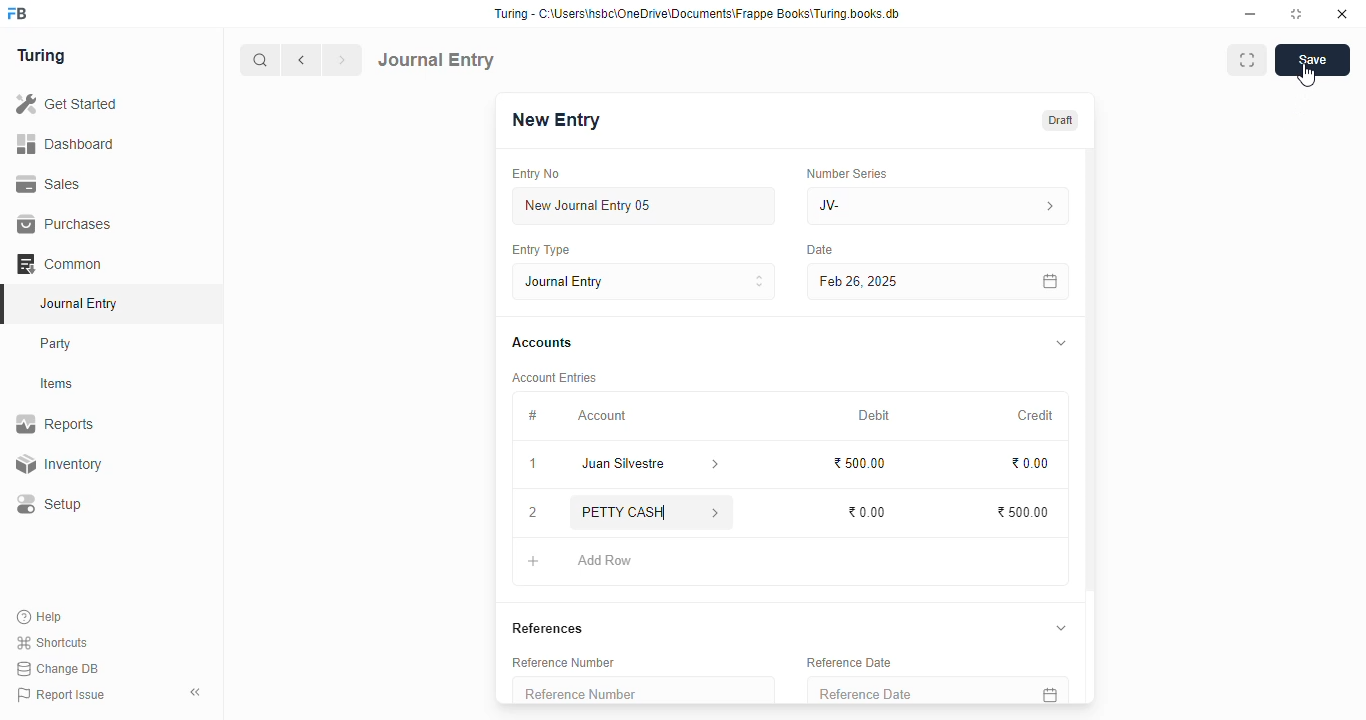 The width and height of the screenshot is (1366, 720). What do you see at coordinates (49, 183) in the screenshot?
I see `sales` at bounding box center [49, 183].